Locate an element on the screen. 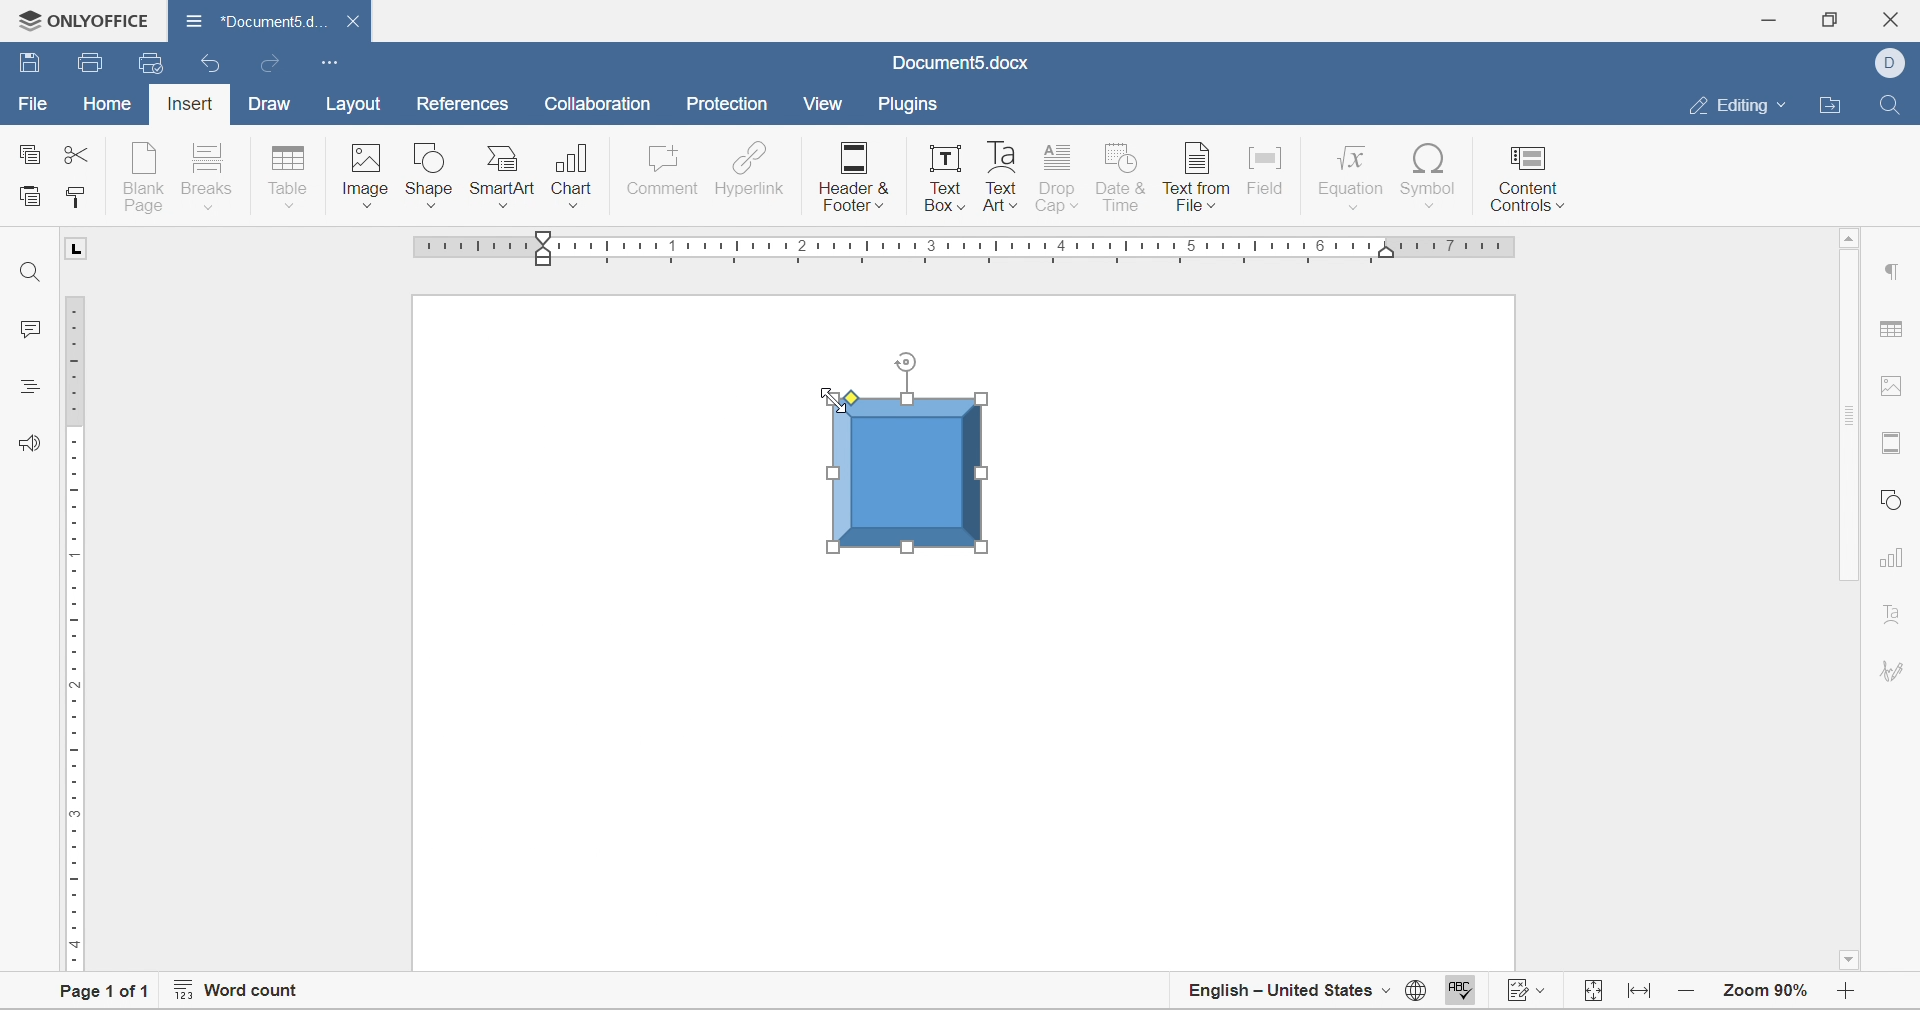 The width and height of the screenshot is (1920, 1010). image settings is located at coordinates (1900, 385).